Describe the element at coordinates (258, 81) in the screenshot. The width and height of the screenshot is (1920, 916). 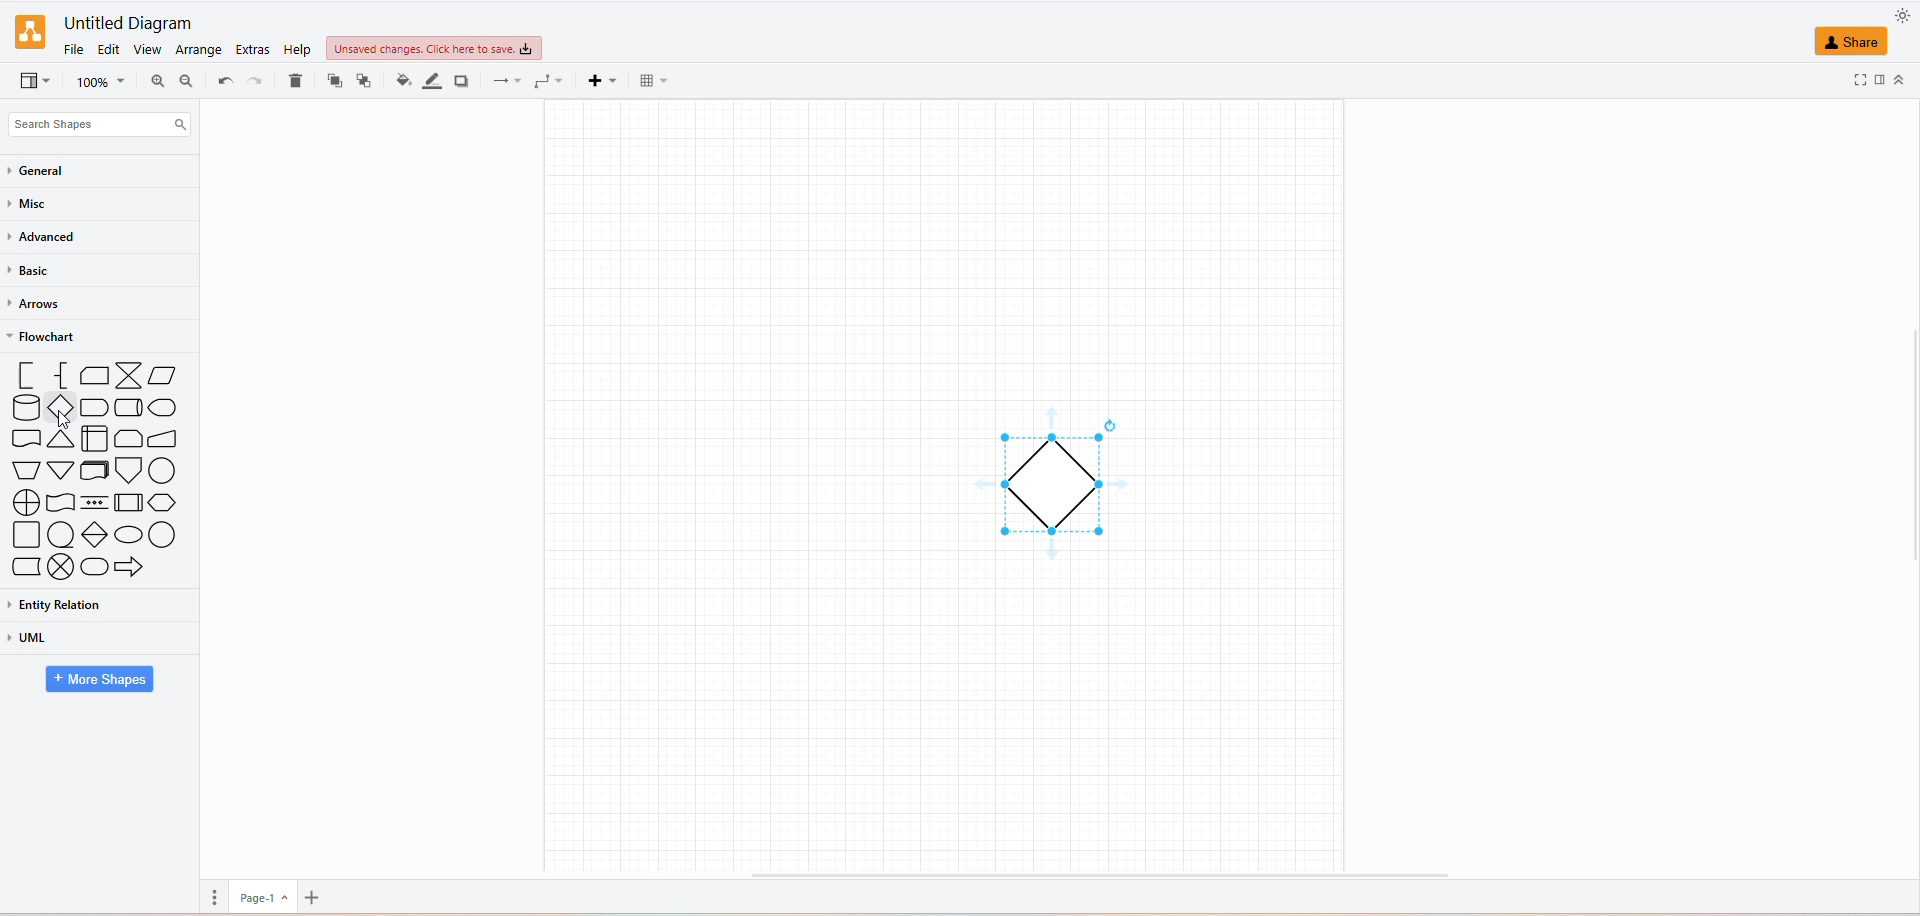
I see `UNDO` at that location.